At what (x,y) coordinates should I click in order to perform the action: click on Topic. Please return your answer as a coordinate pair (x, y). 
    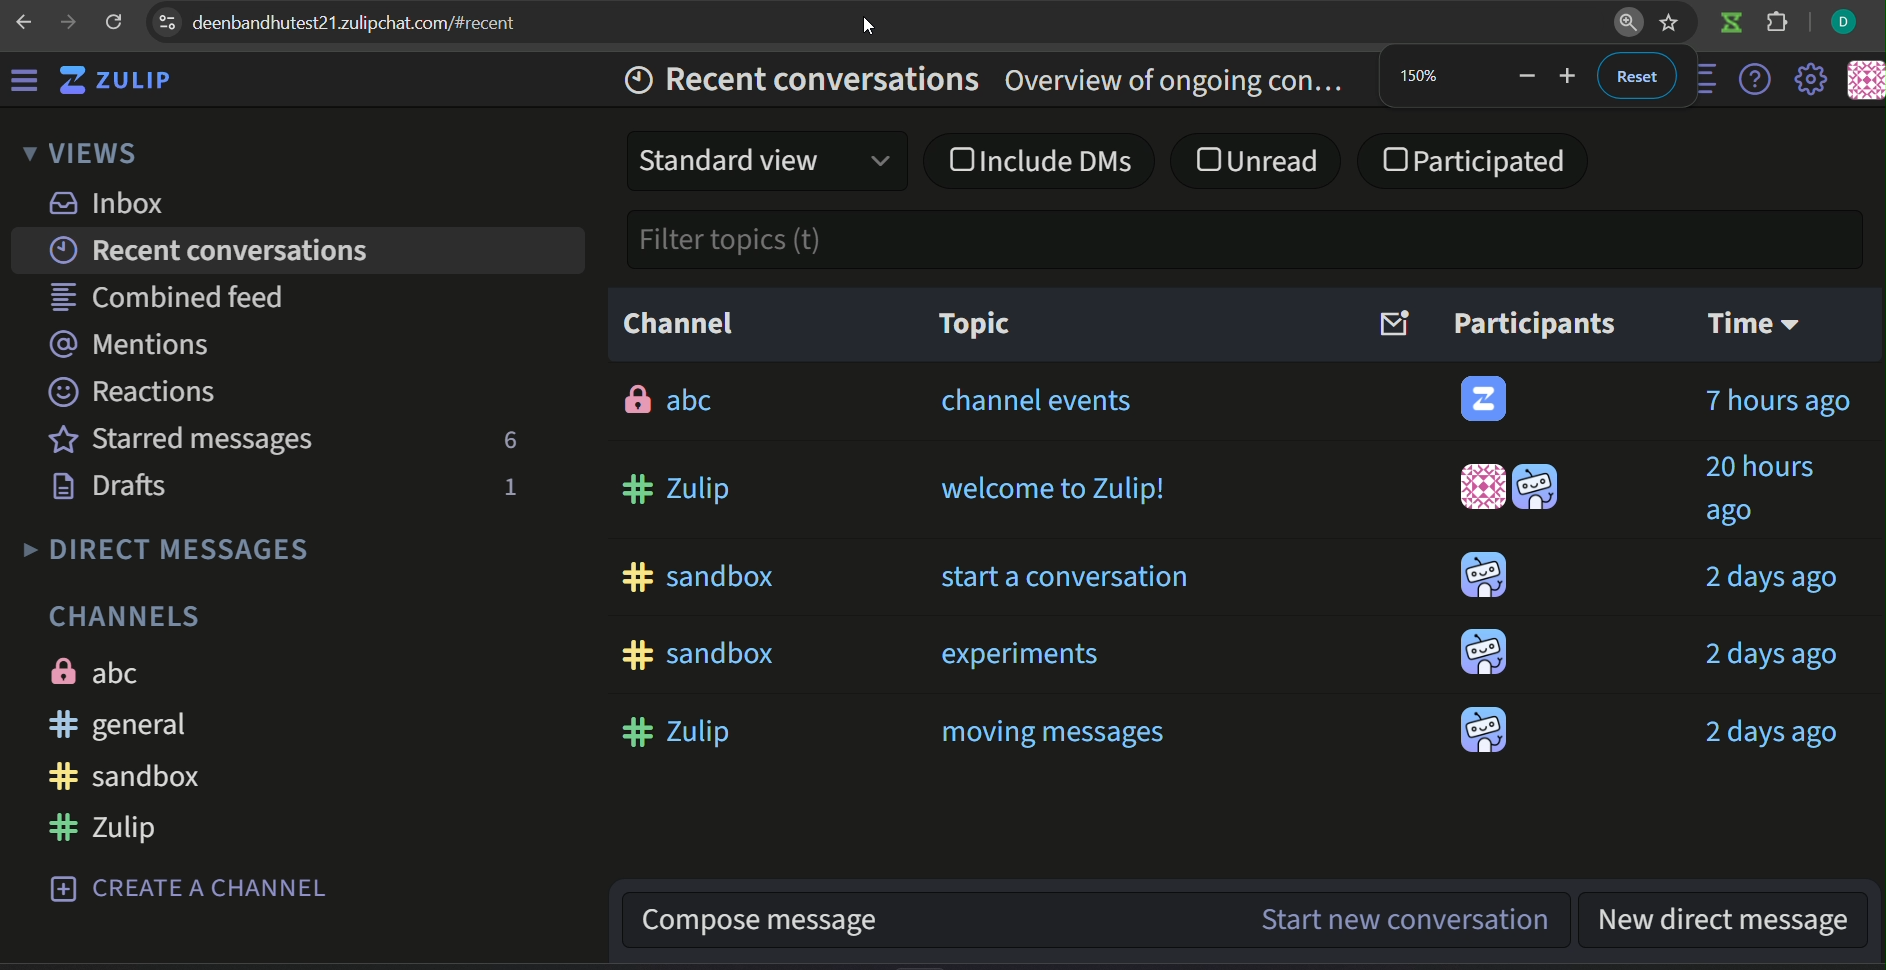
    Looking at the image, I should click on (967, 324).